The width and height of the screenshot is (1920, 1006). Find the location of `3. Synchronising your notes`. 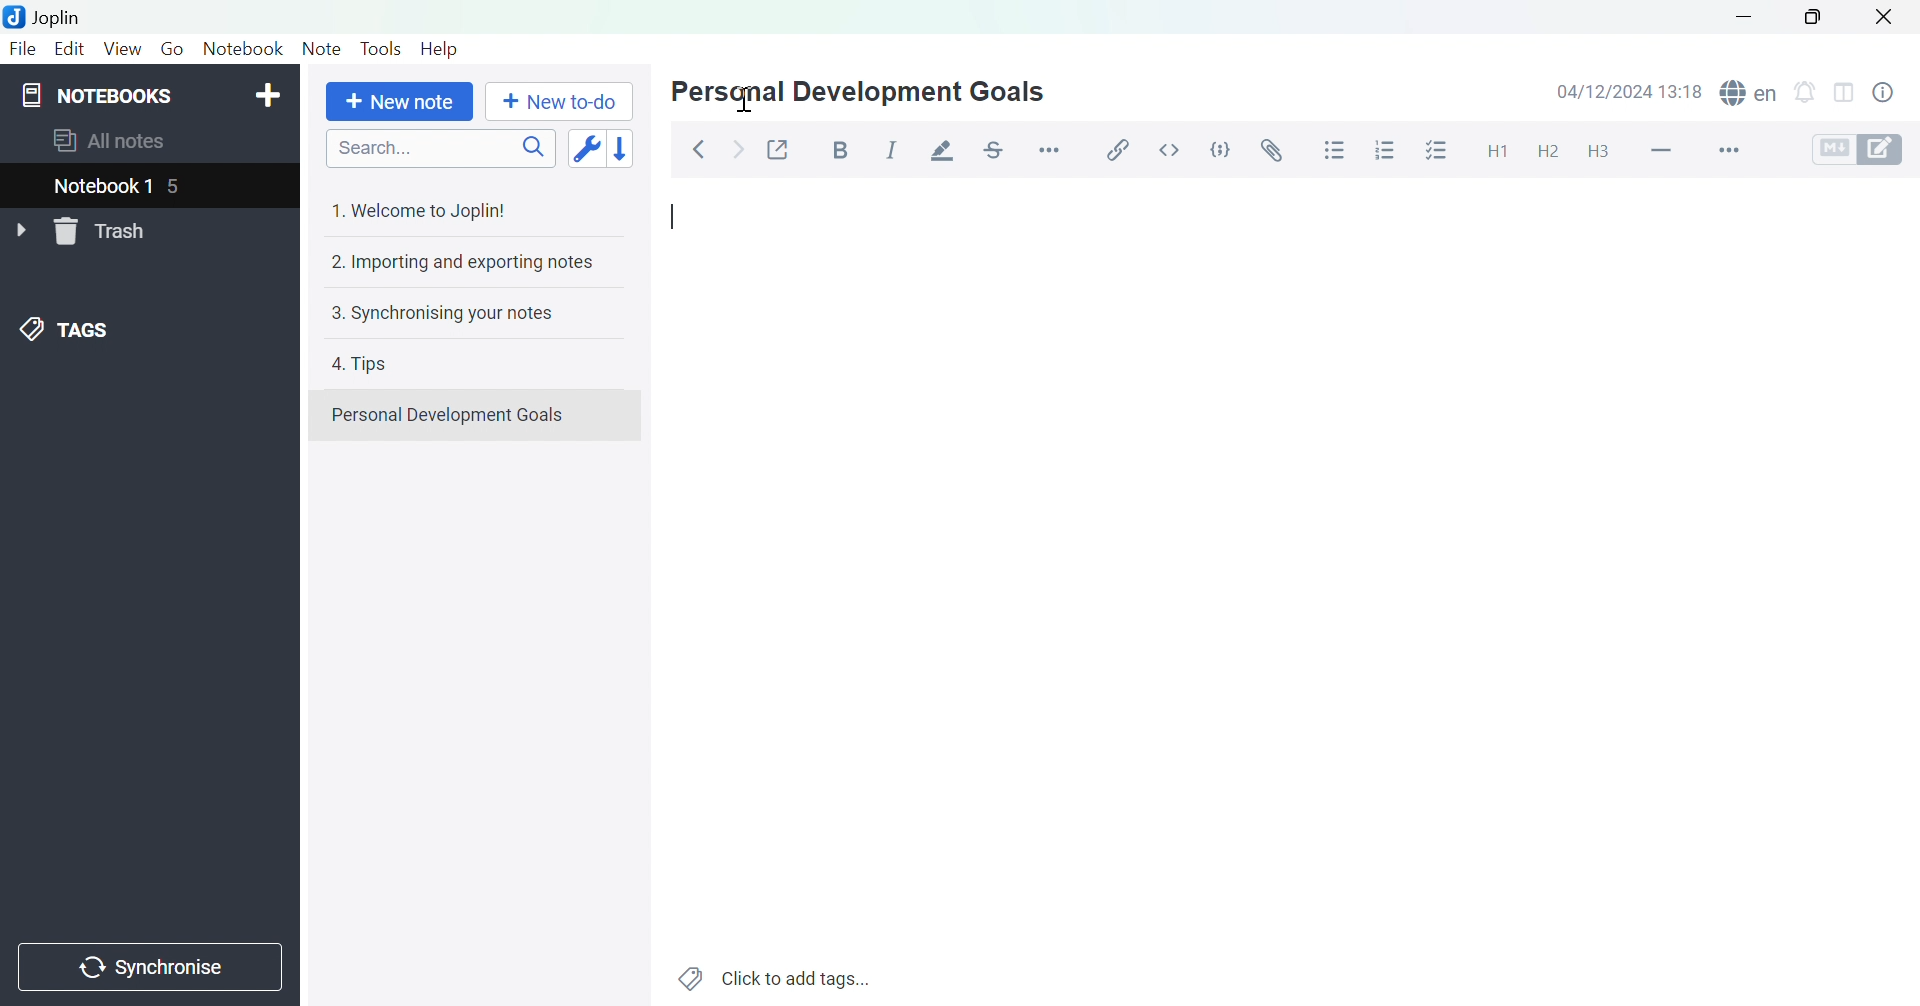

3. Synchronising your notes is located at coordinates (448, 313).